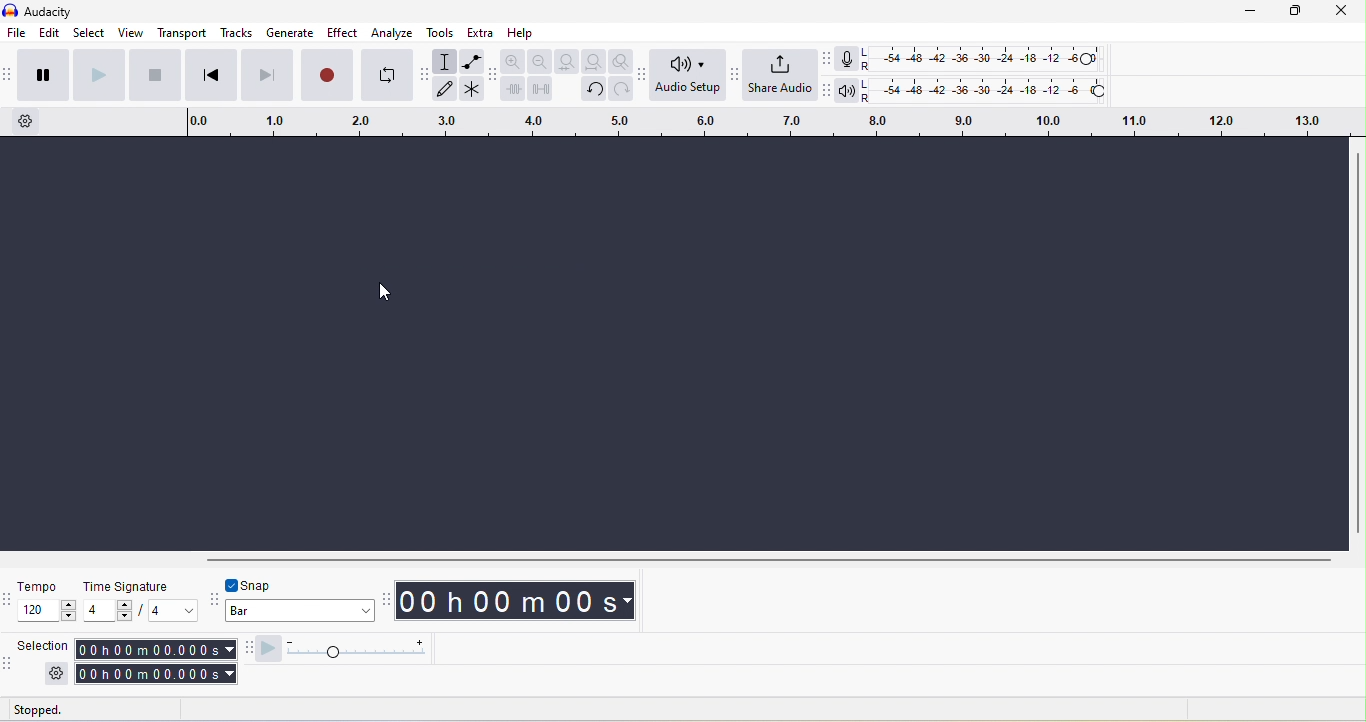 Image resolution: width=1366 pixels, height=722 pixels. Describe the element at coordinates (386, 294) in the screenshot. I see `cursor` at that location.